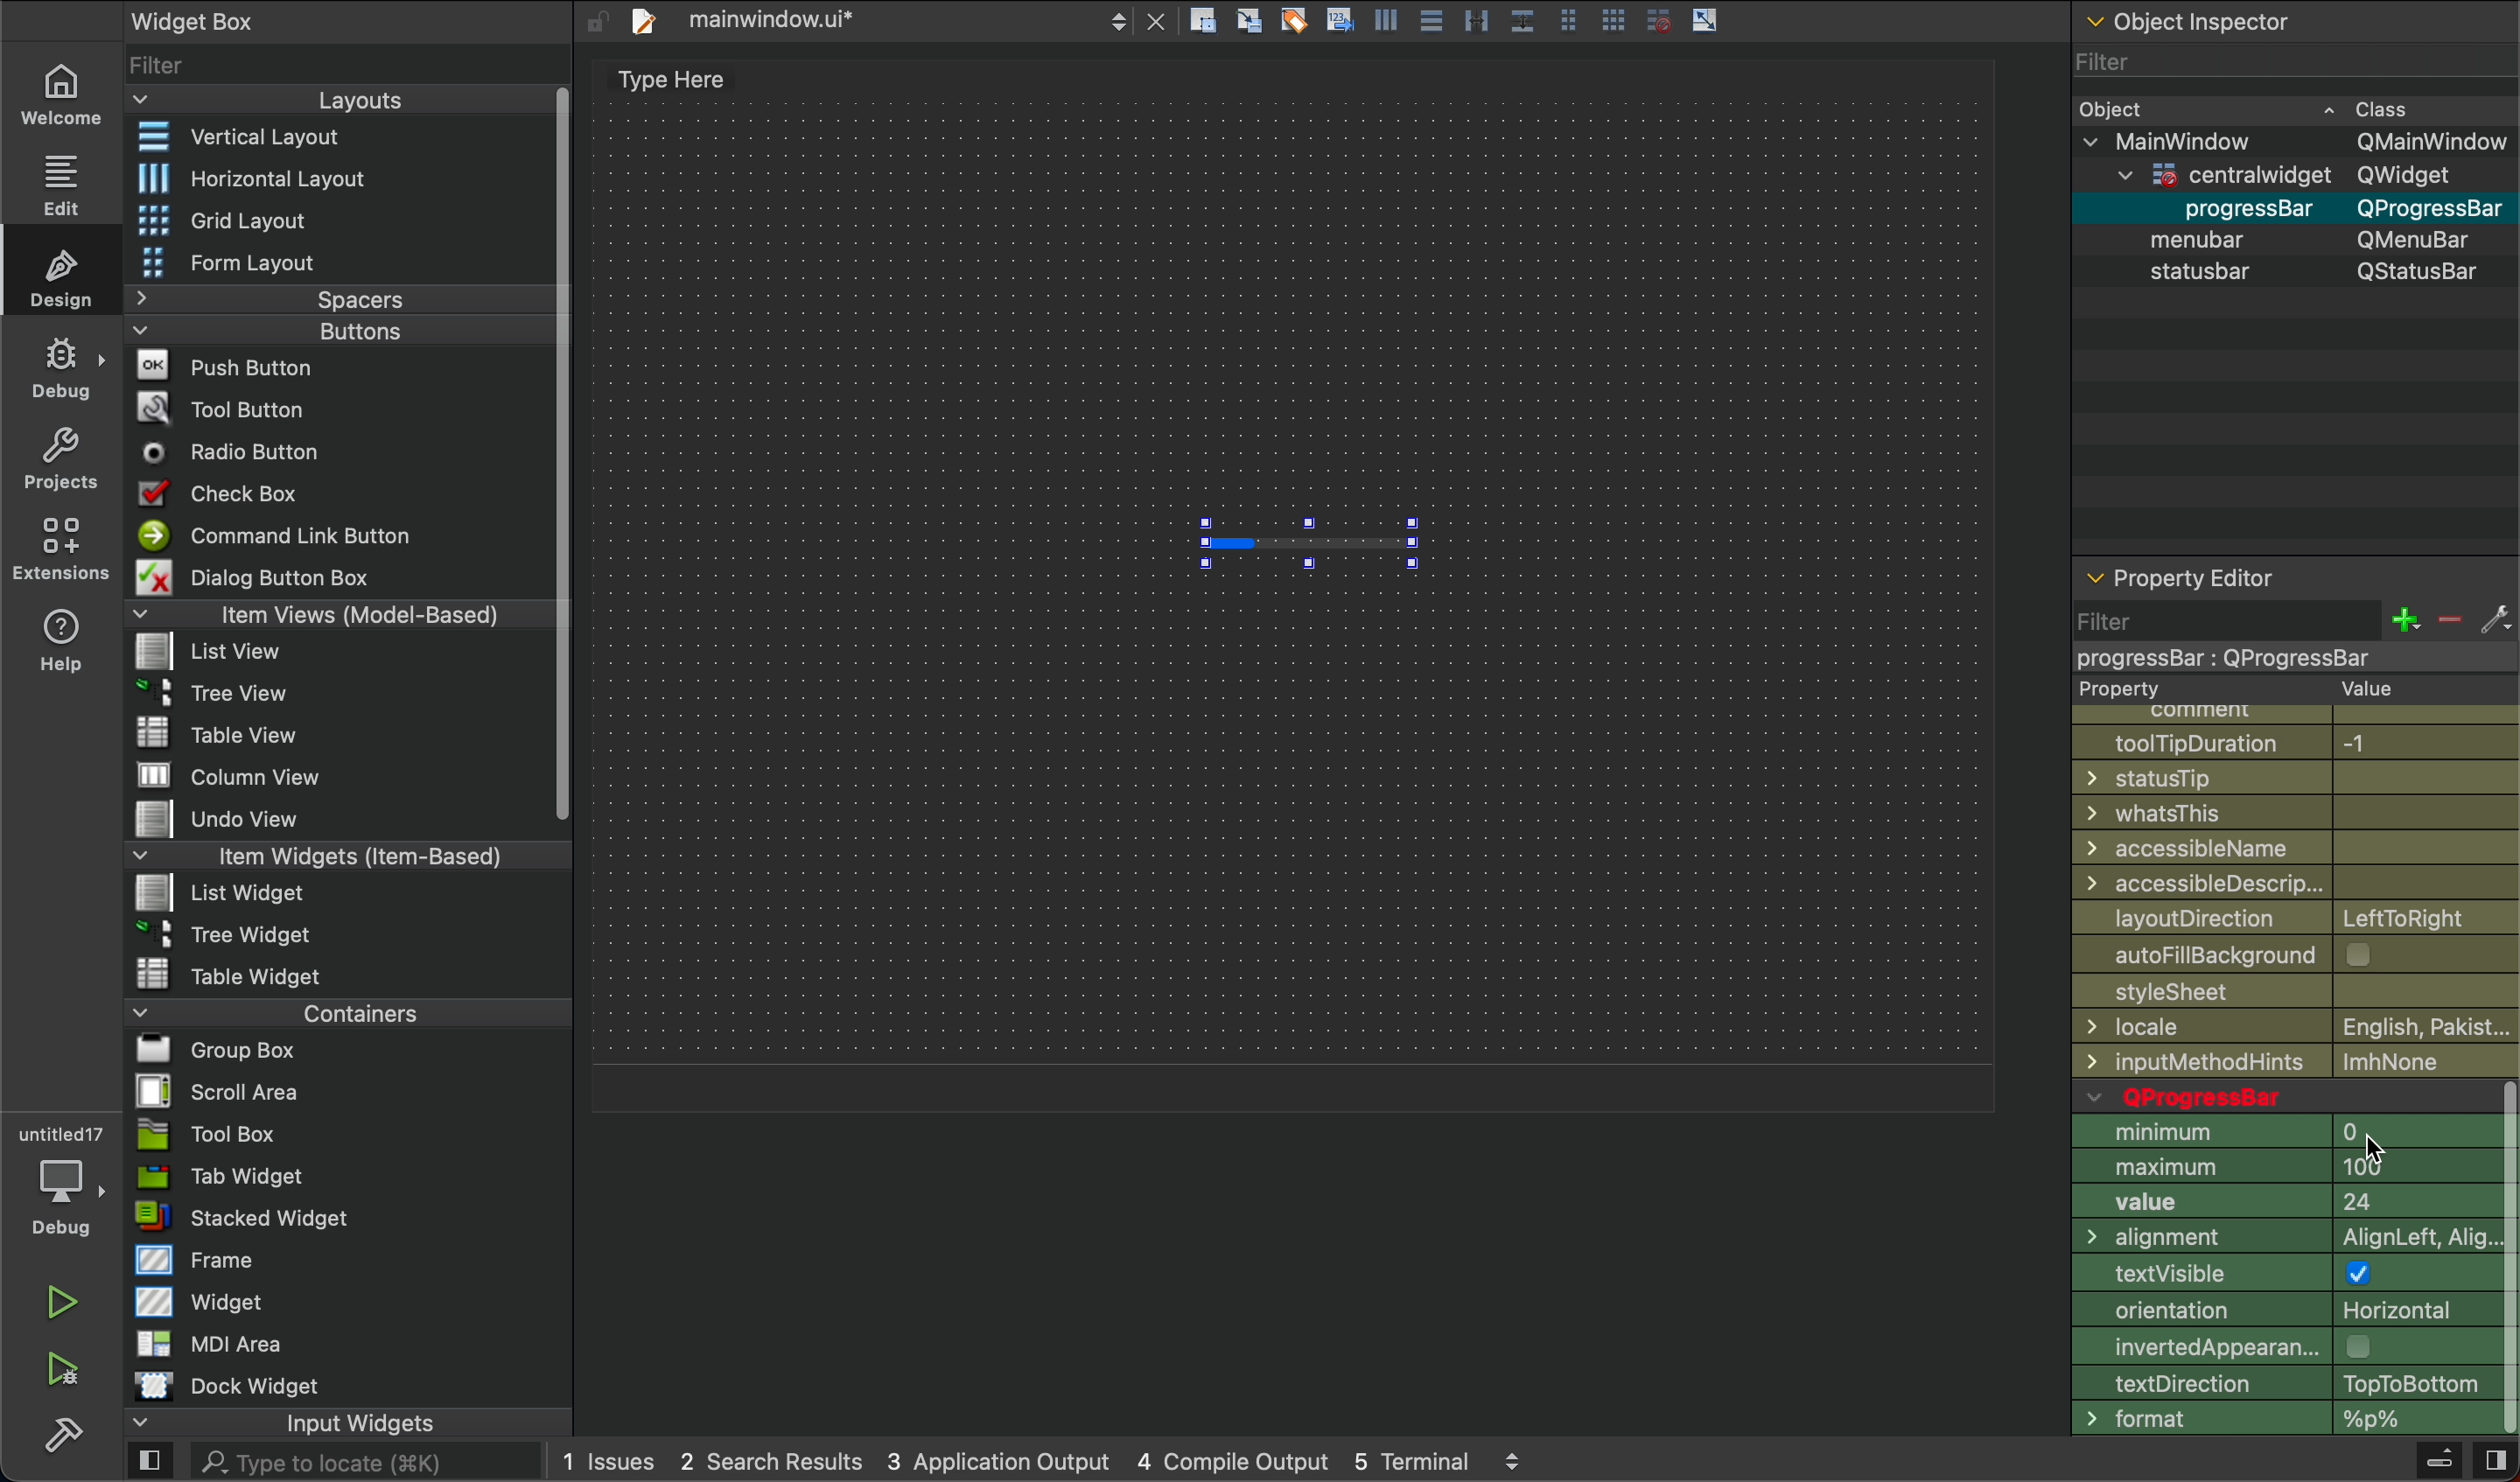 The height and width of the screenshot is (1482, 2520). What do you see at coordinates (2295, 848) in the screenshot?
I see `Name Access` at bounding box center [2295, 848].